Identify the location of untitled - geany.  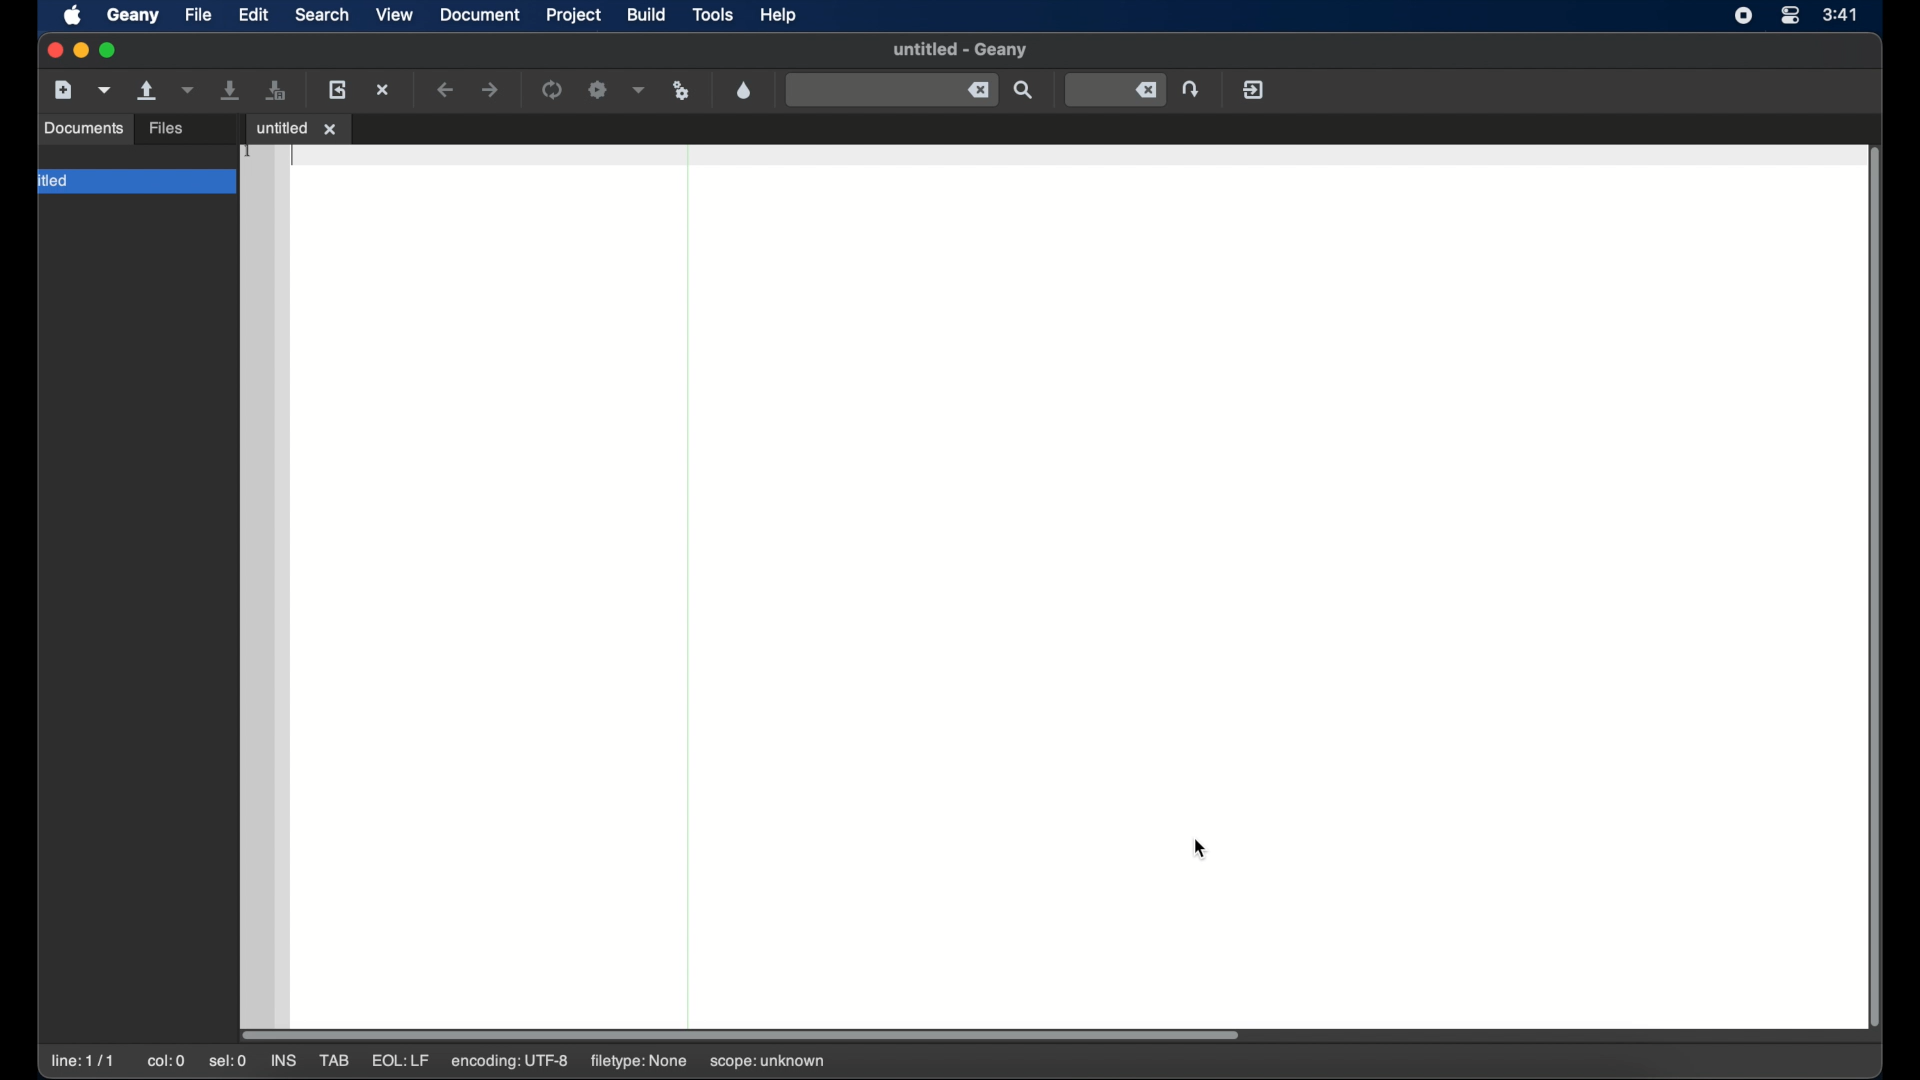
(960, 50).